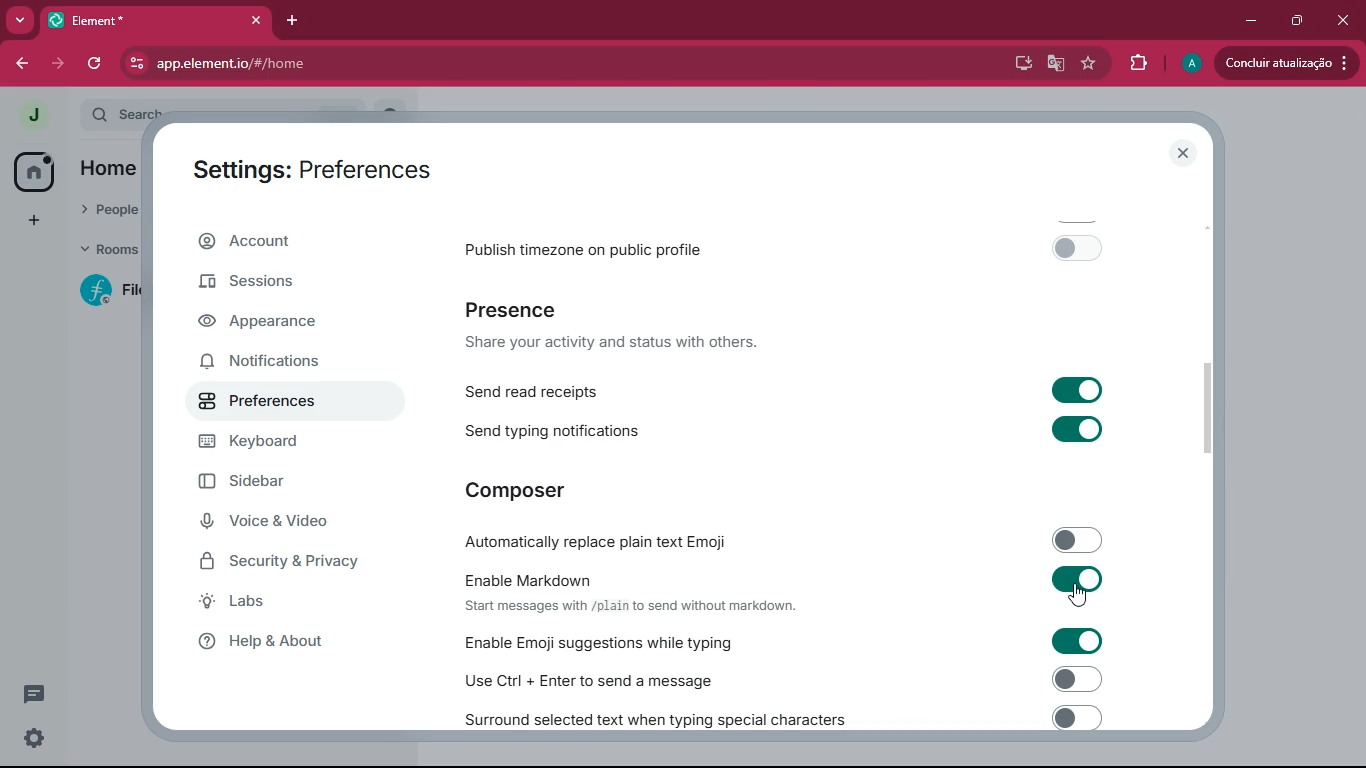 Image resolution: width=1366 pixels, height=768 pixels. What do you see at coordinates (297, 21) in the screenshot?
I see `add tab` at bounding box center [297, 21].